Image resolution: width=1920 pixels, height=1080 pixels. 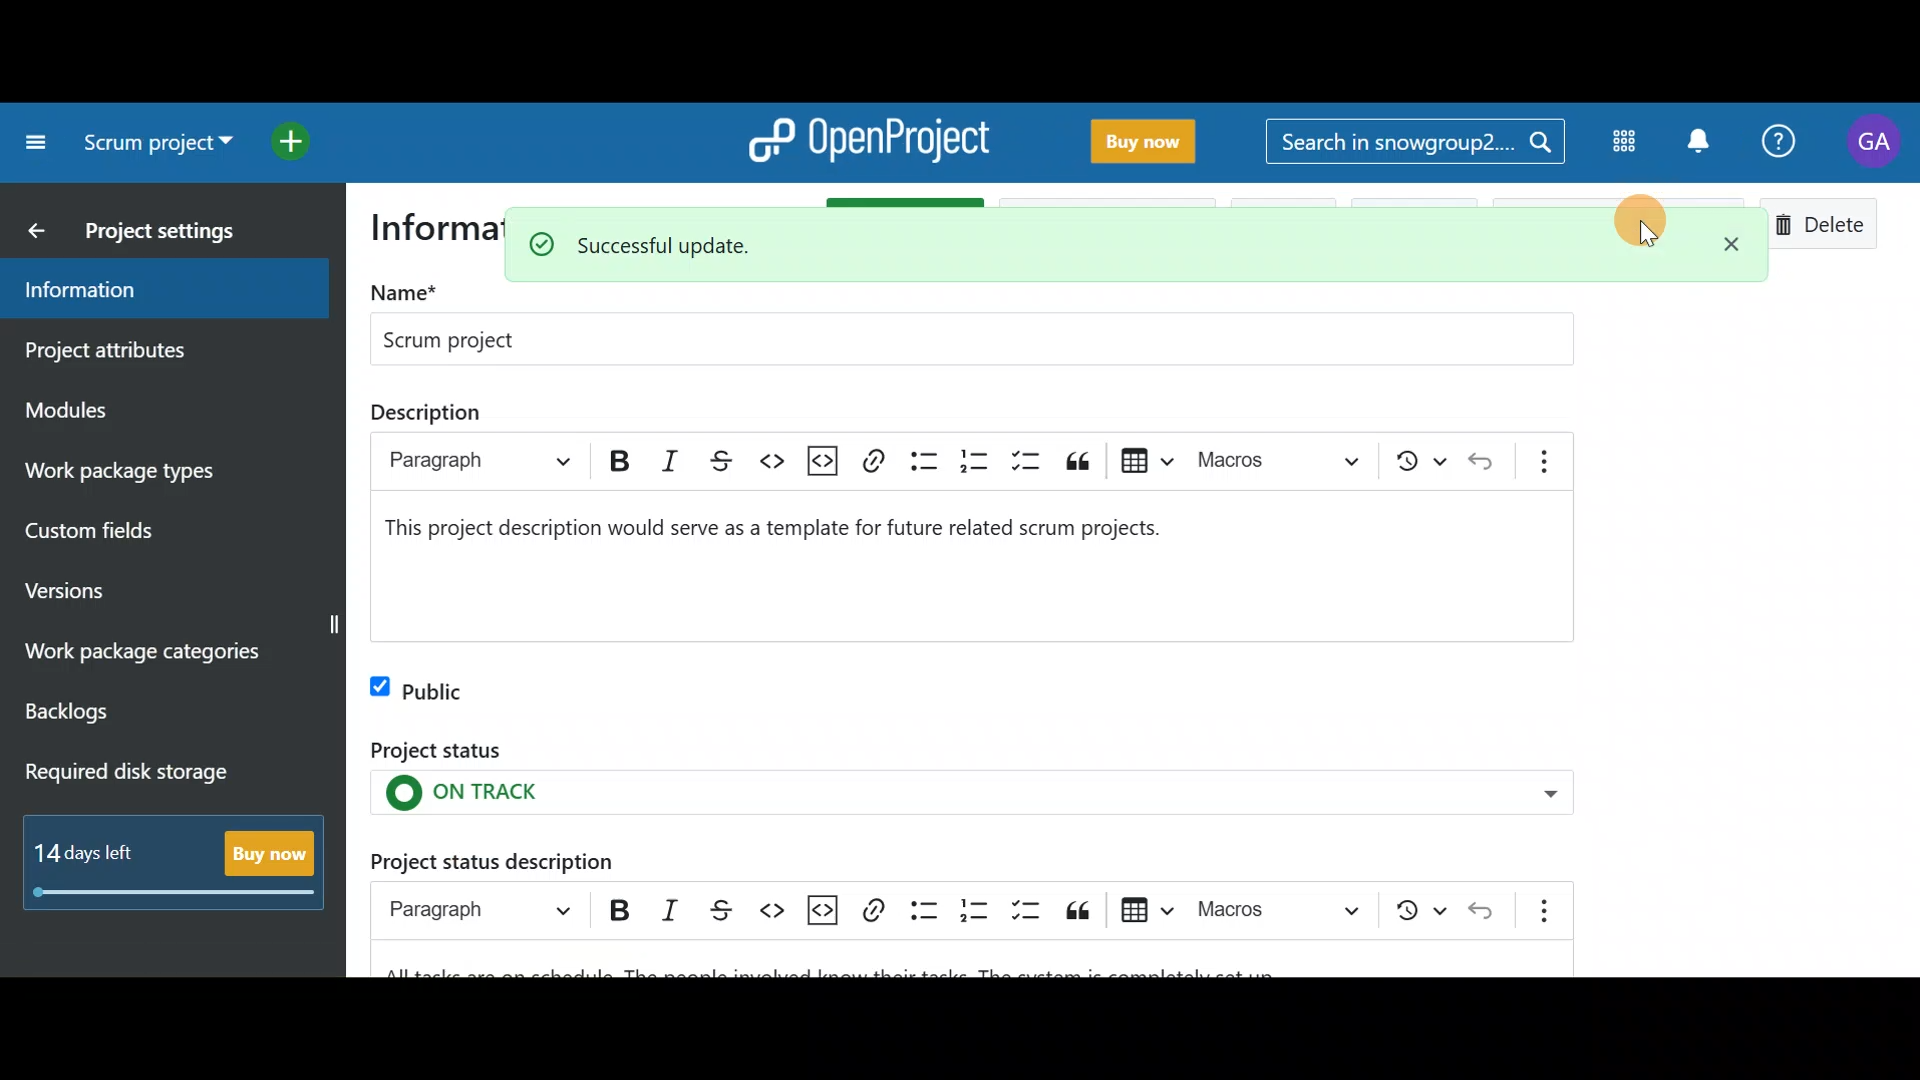 What do you see at coordinates (1274, 912) in the screenshot?
I see `Choose macro` at bounding box center [1274, 912].